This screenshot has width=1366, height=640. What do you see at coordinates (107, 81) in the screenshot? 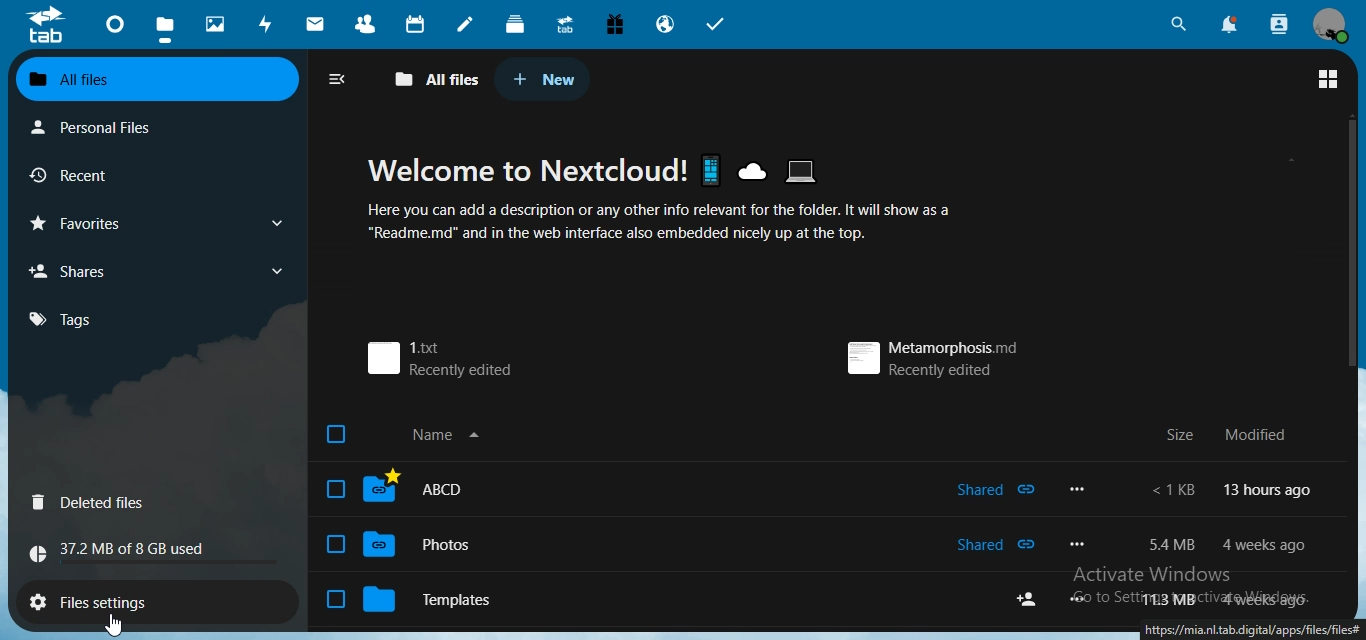
I see `all files` at bounding box center [107, 81].